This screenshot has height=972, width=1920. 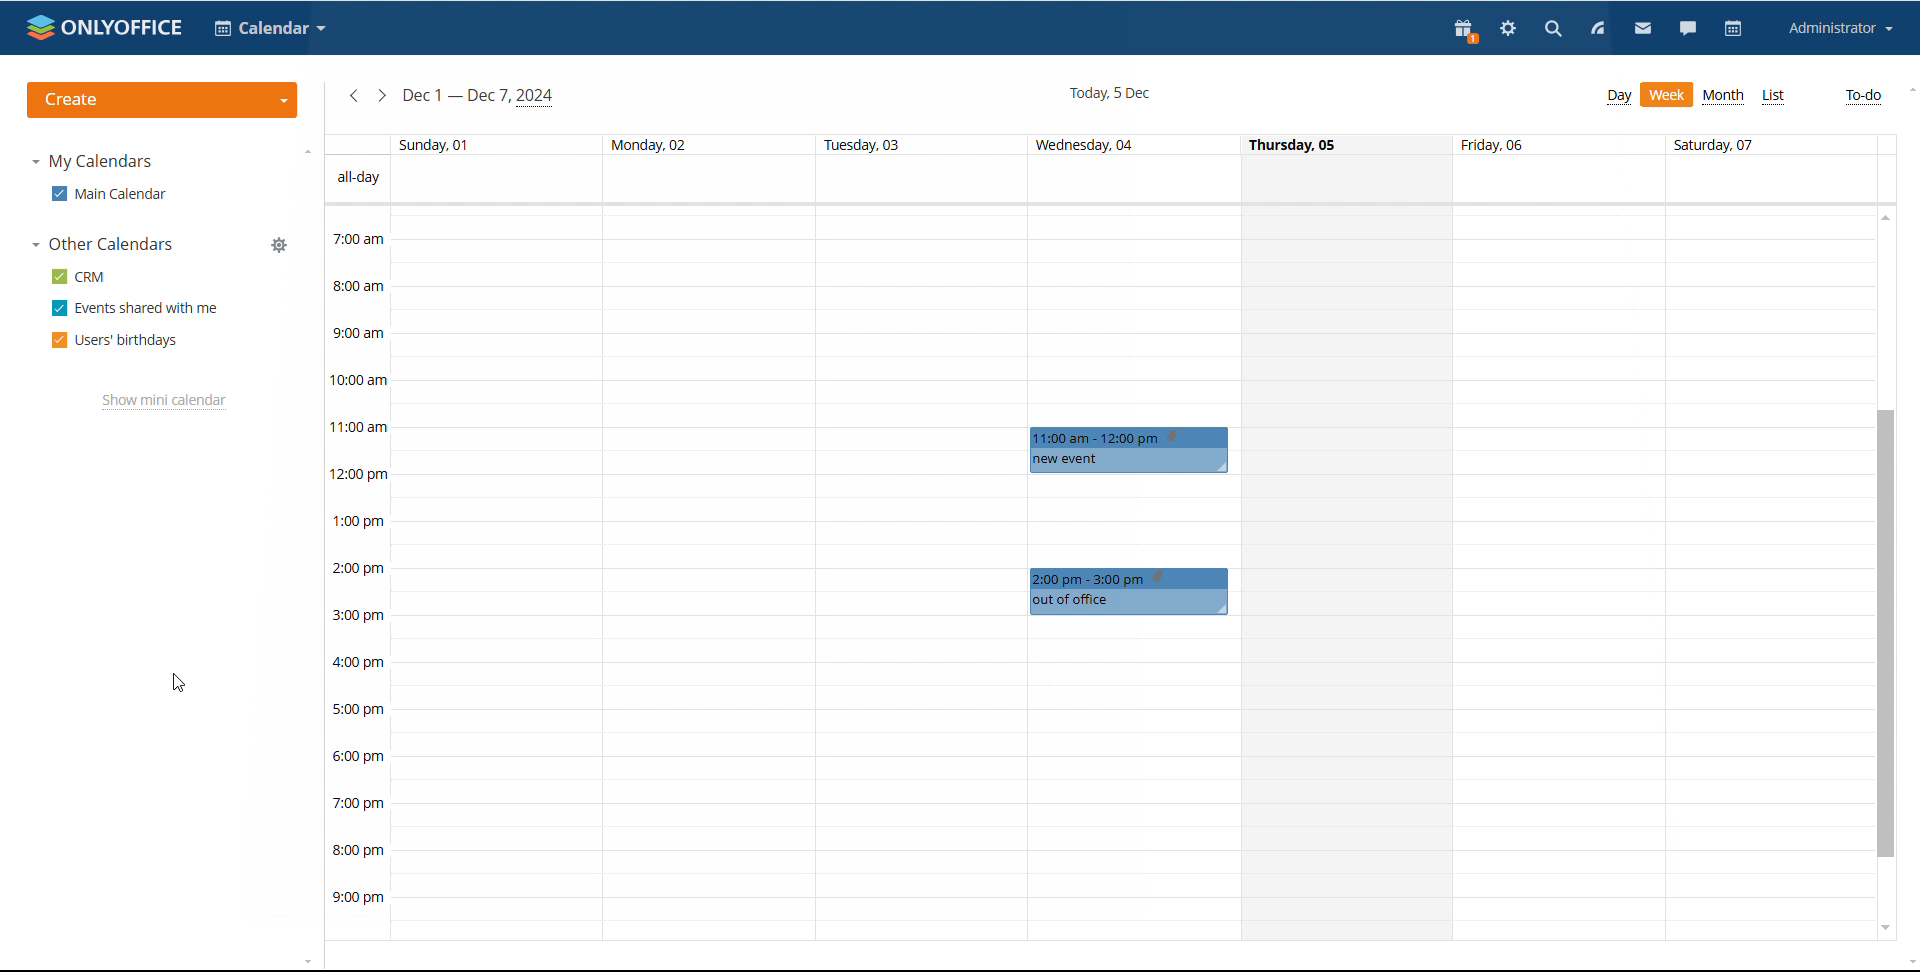 What do you see at coordinates (358, 573) in the screenshot?
I see `timeline` at bounding box center [358, 573].